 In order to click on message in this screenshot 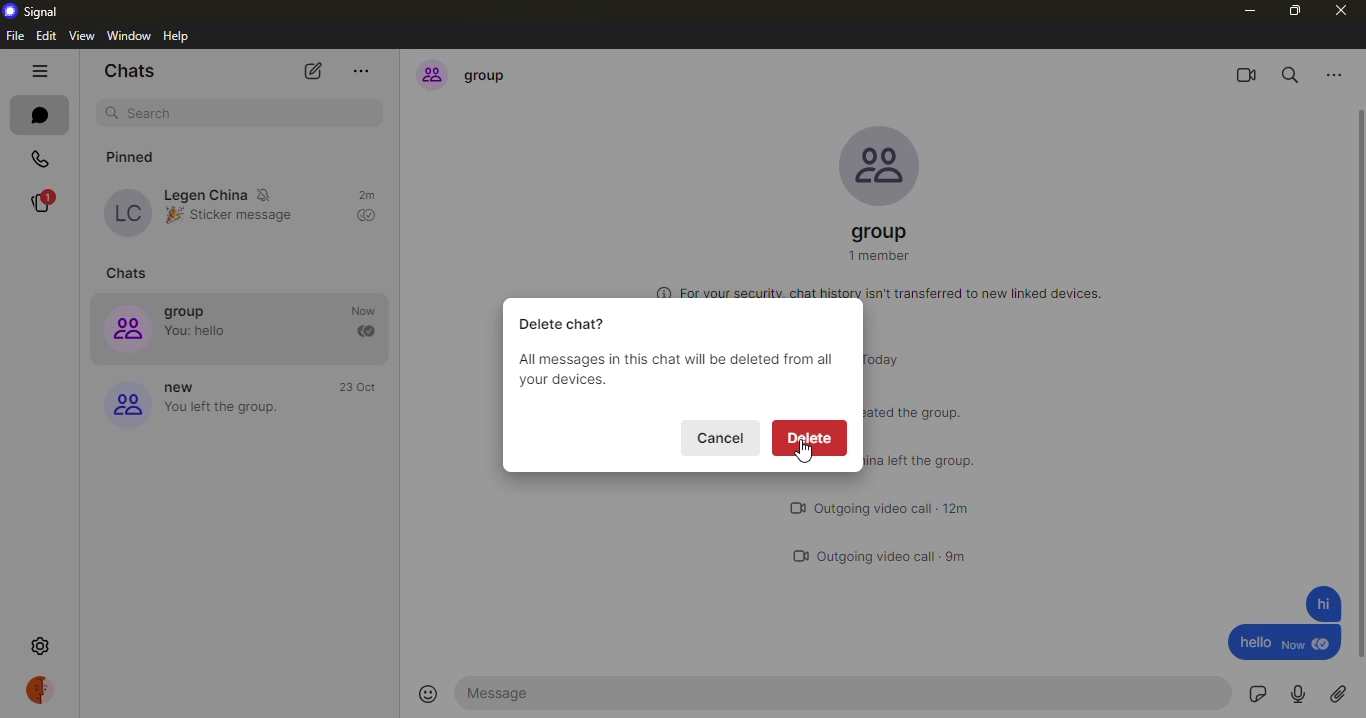, I will do `click(1319, 606)`.